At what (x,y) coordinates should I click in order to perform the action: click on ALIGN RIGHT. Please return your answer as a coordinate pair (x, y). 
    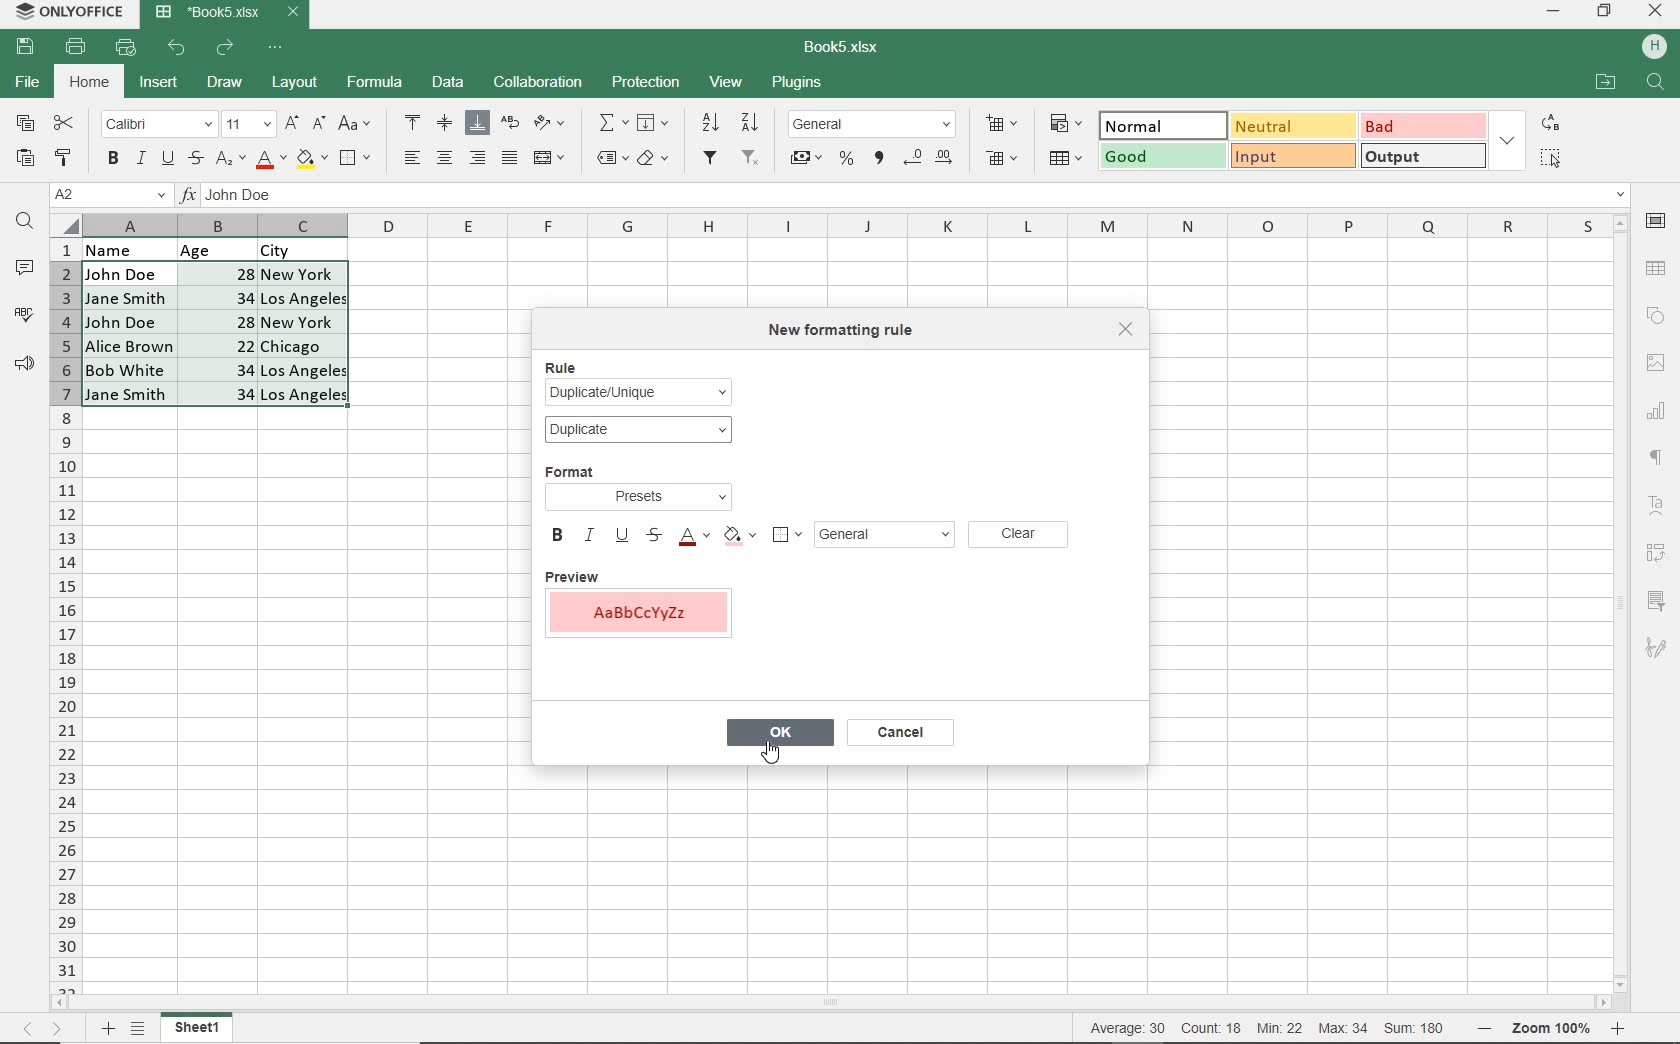
    Looking at the image, I should click on (478, 157).